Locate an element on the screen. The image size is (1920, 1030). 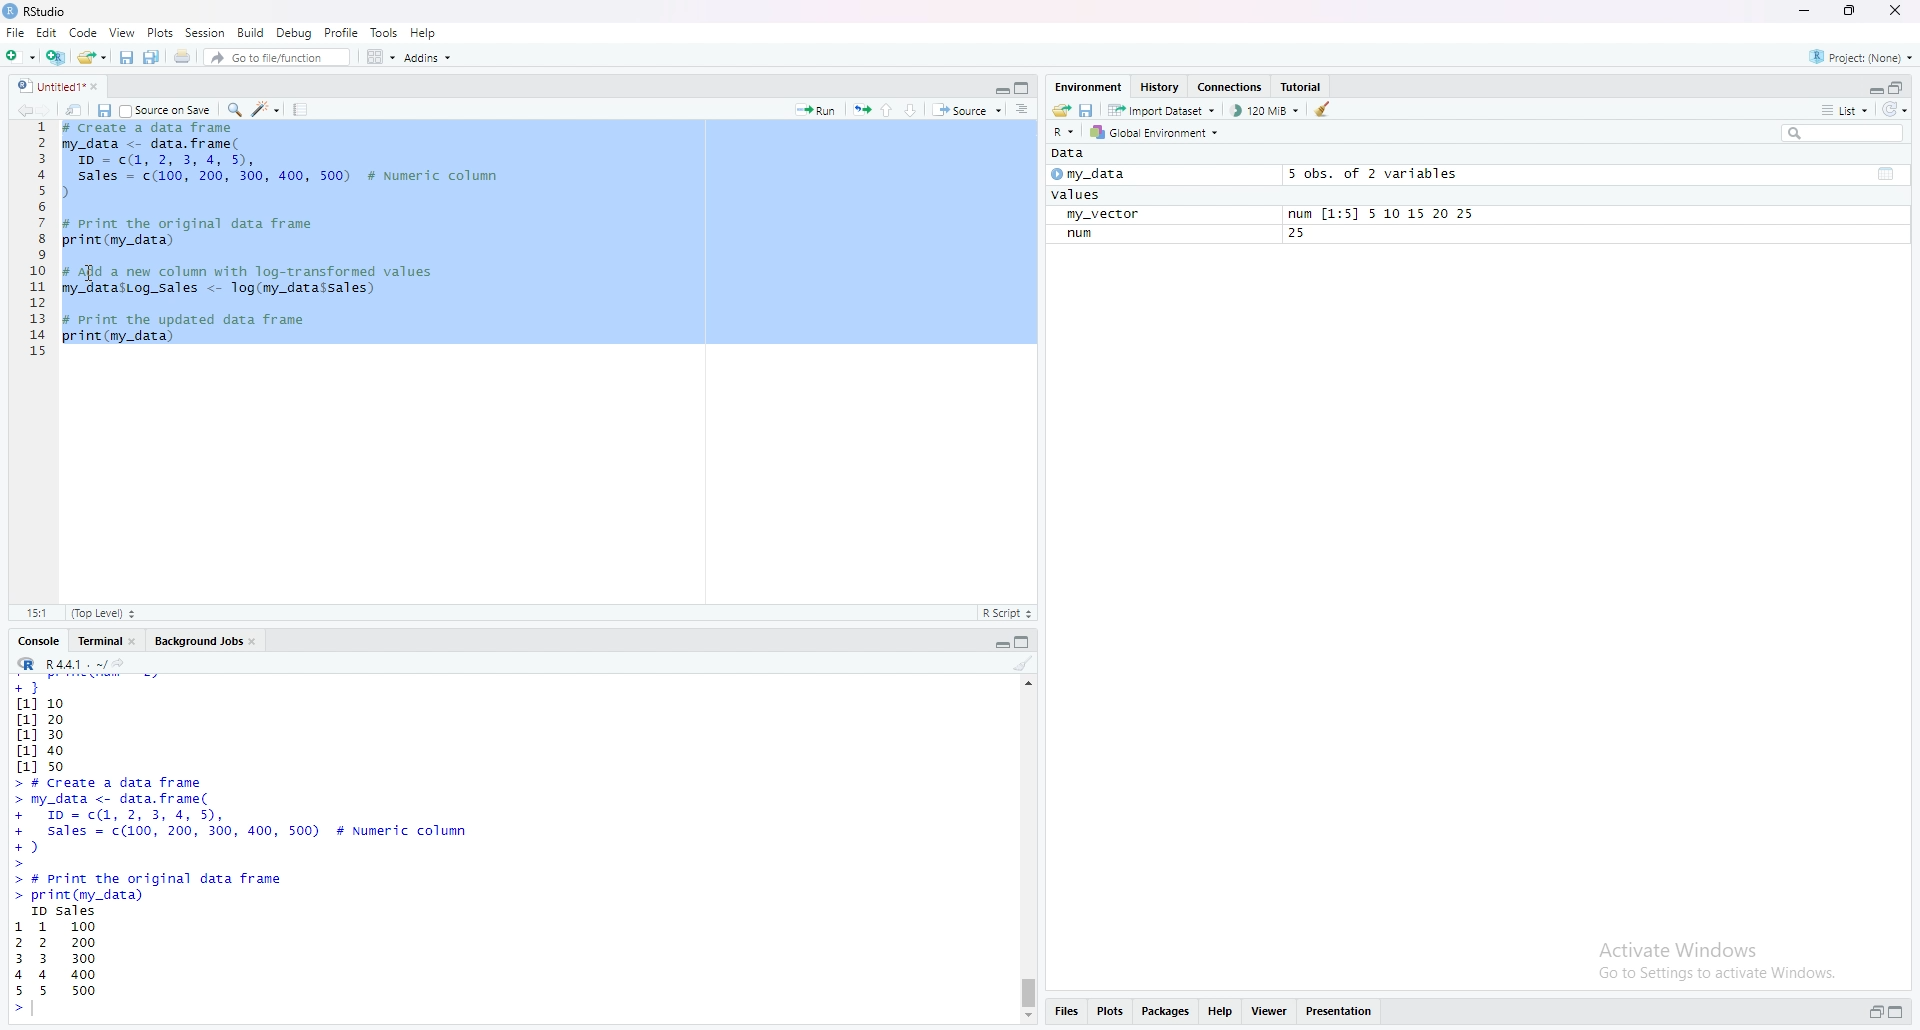
R is located at coordinates (26, 665).